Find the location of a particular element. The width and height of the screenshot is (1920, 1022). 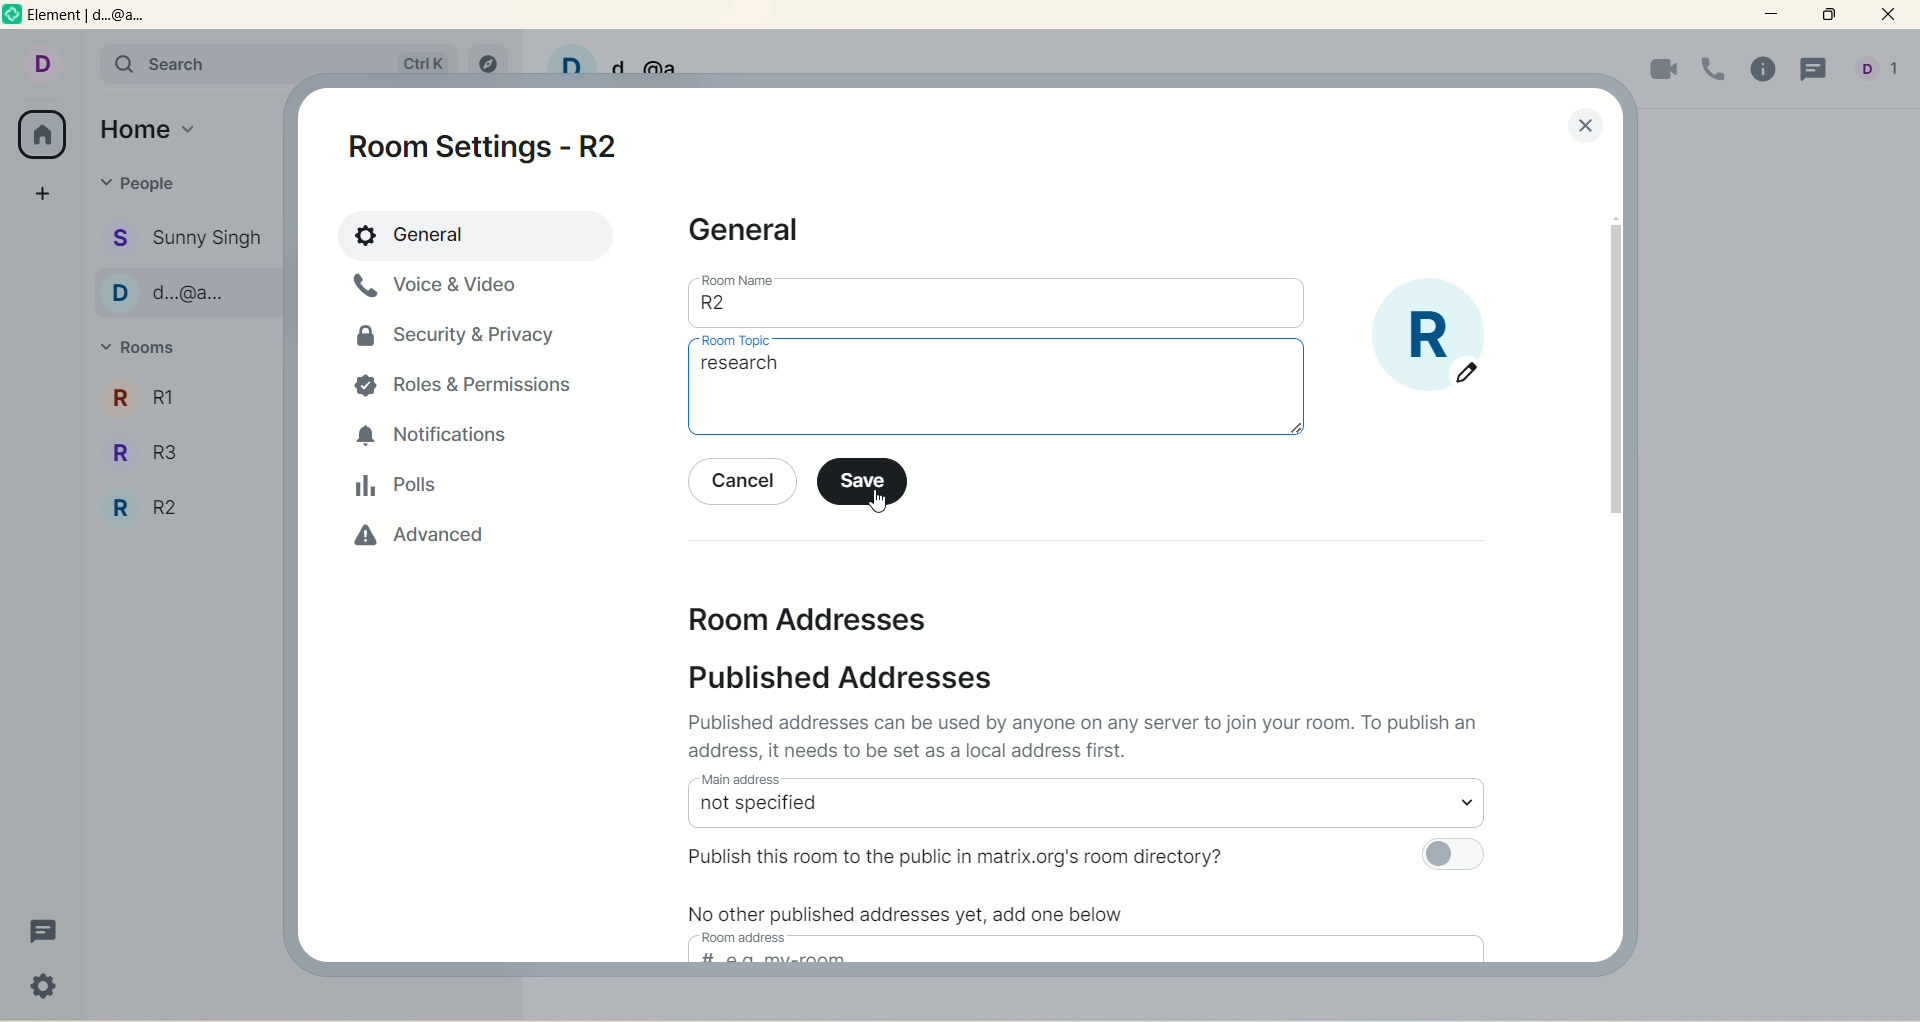

advanced is located at coordinates (410, 545).